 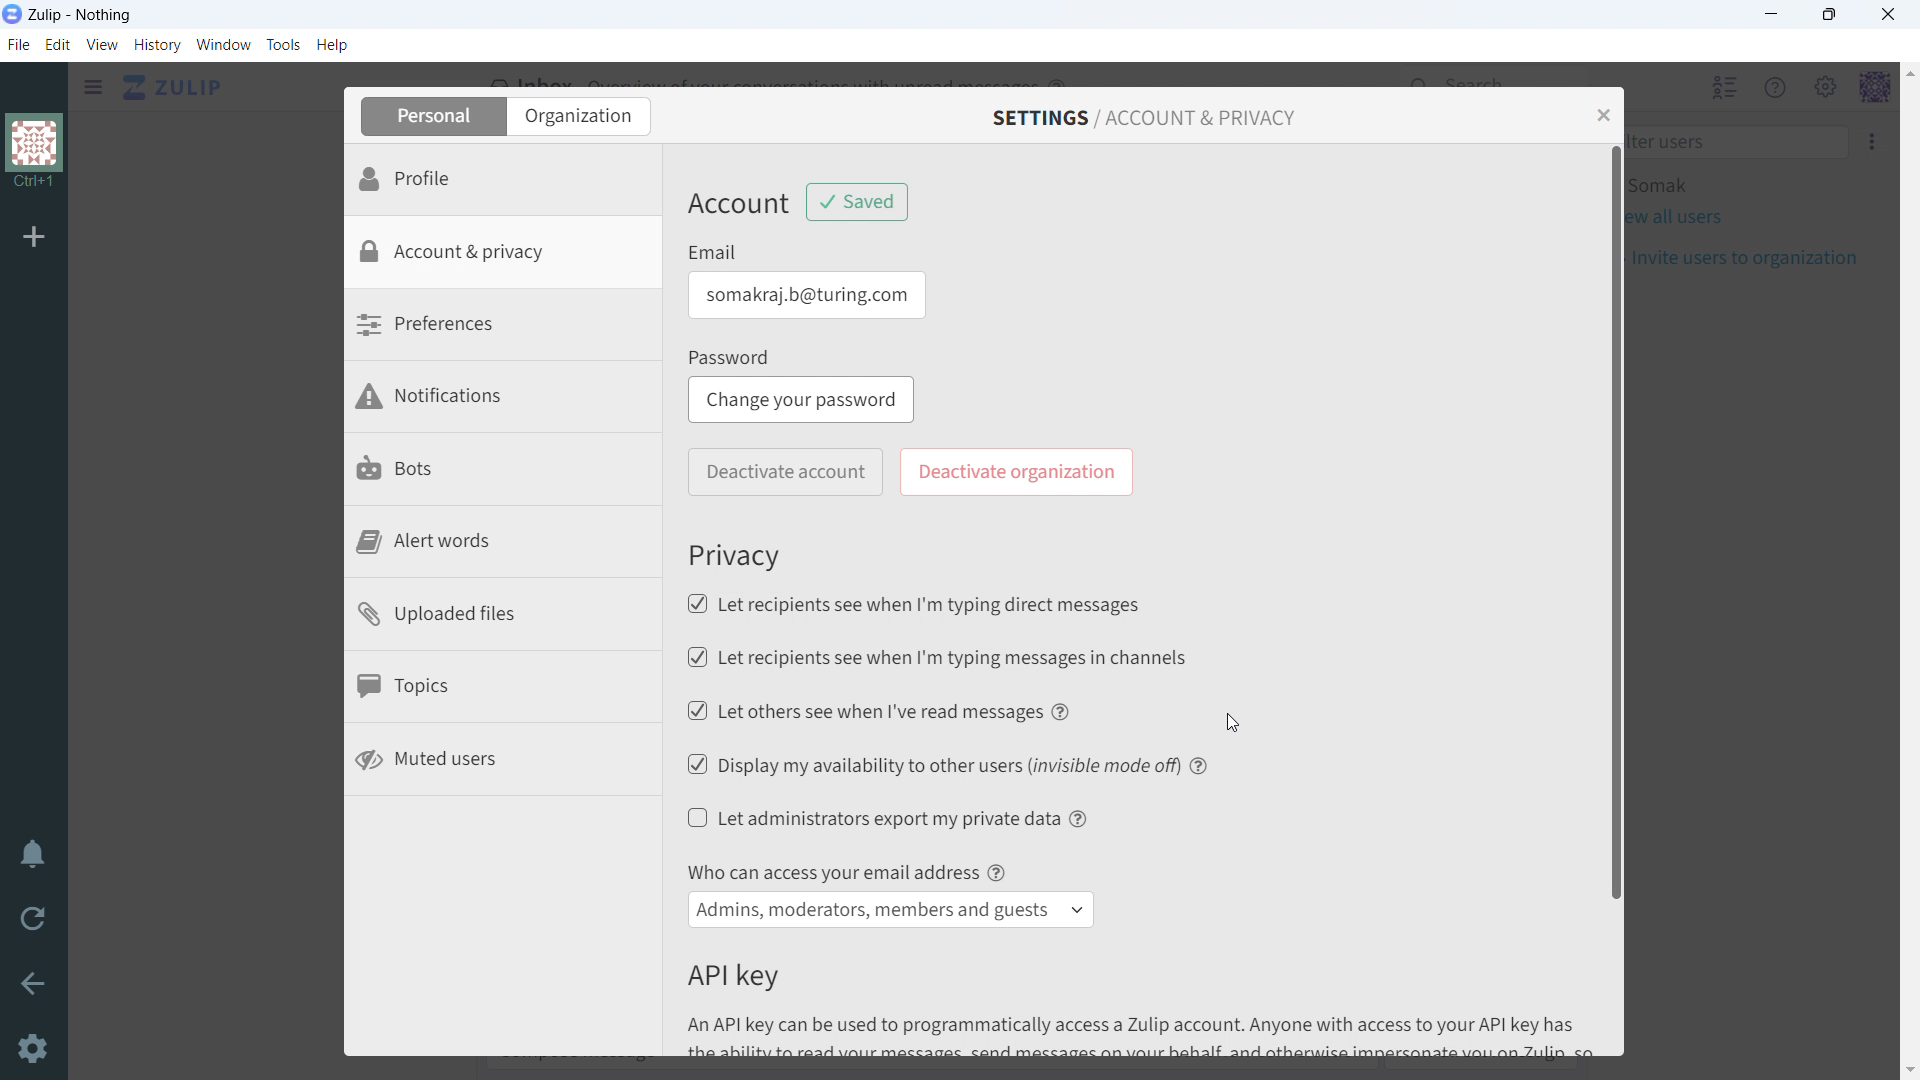 What do you see at coordinates (499, 253) in the screenshot?
I see `account & privacy selected` at bounding box center [499, 253].